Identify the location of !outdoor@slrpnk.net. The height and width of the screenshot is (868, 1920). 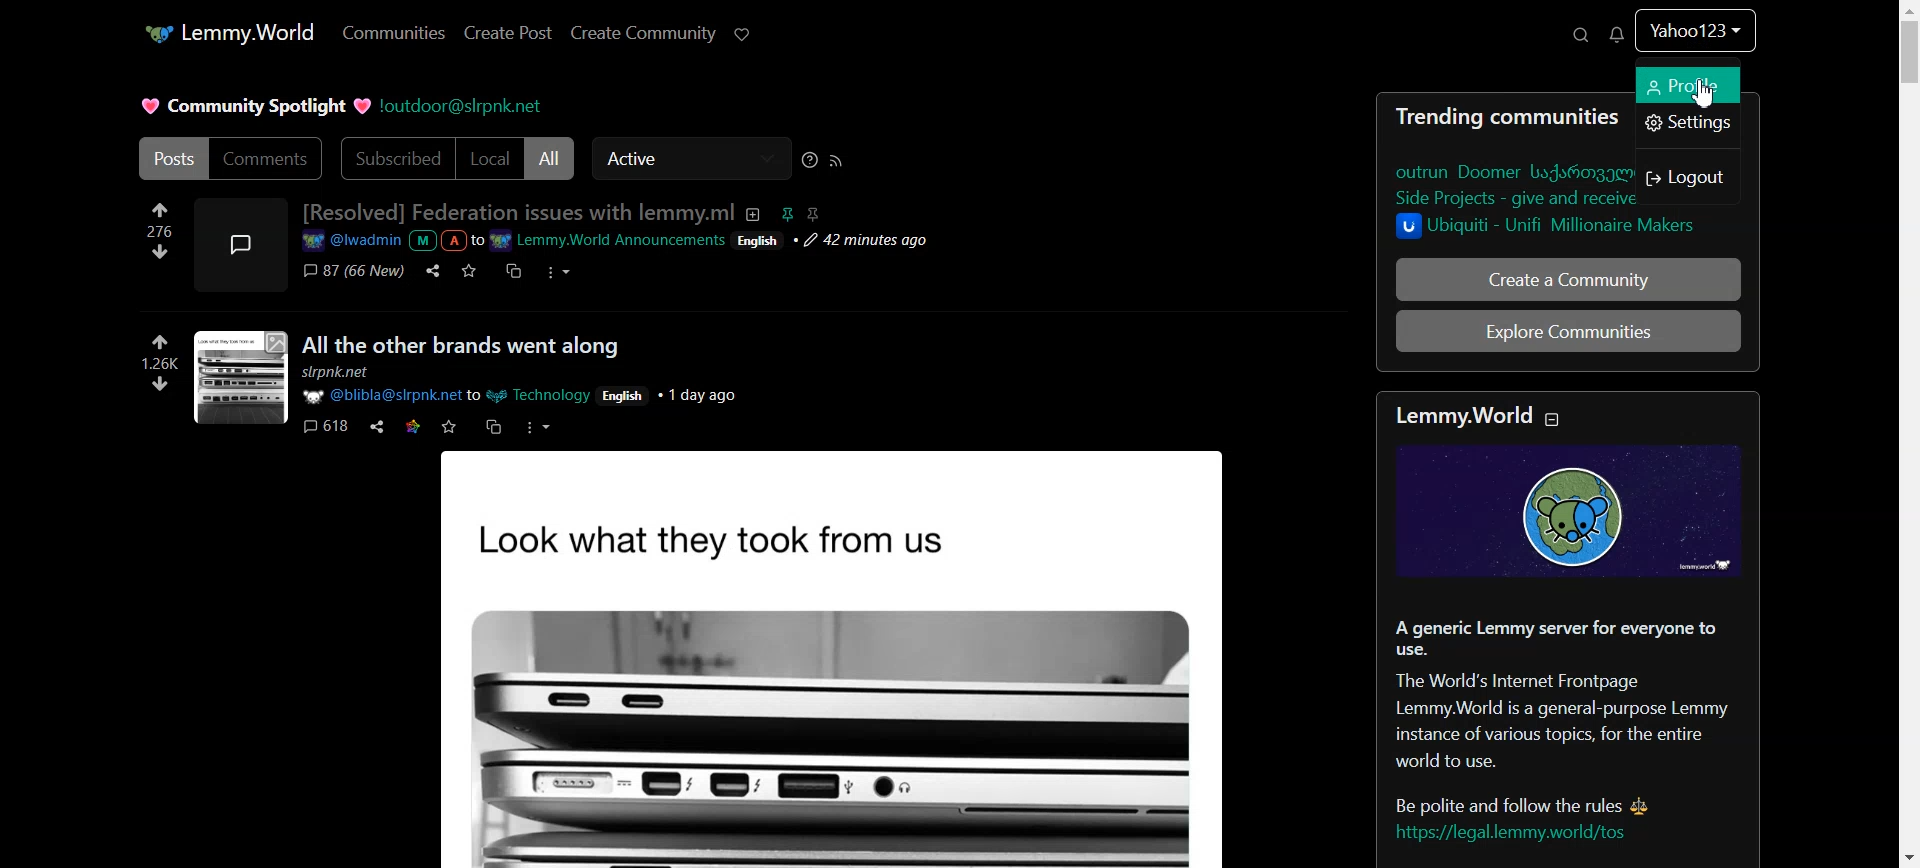
(460, 107).